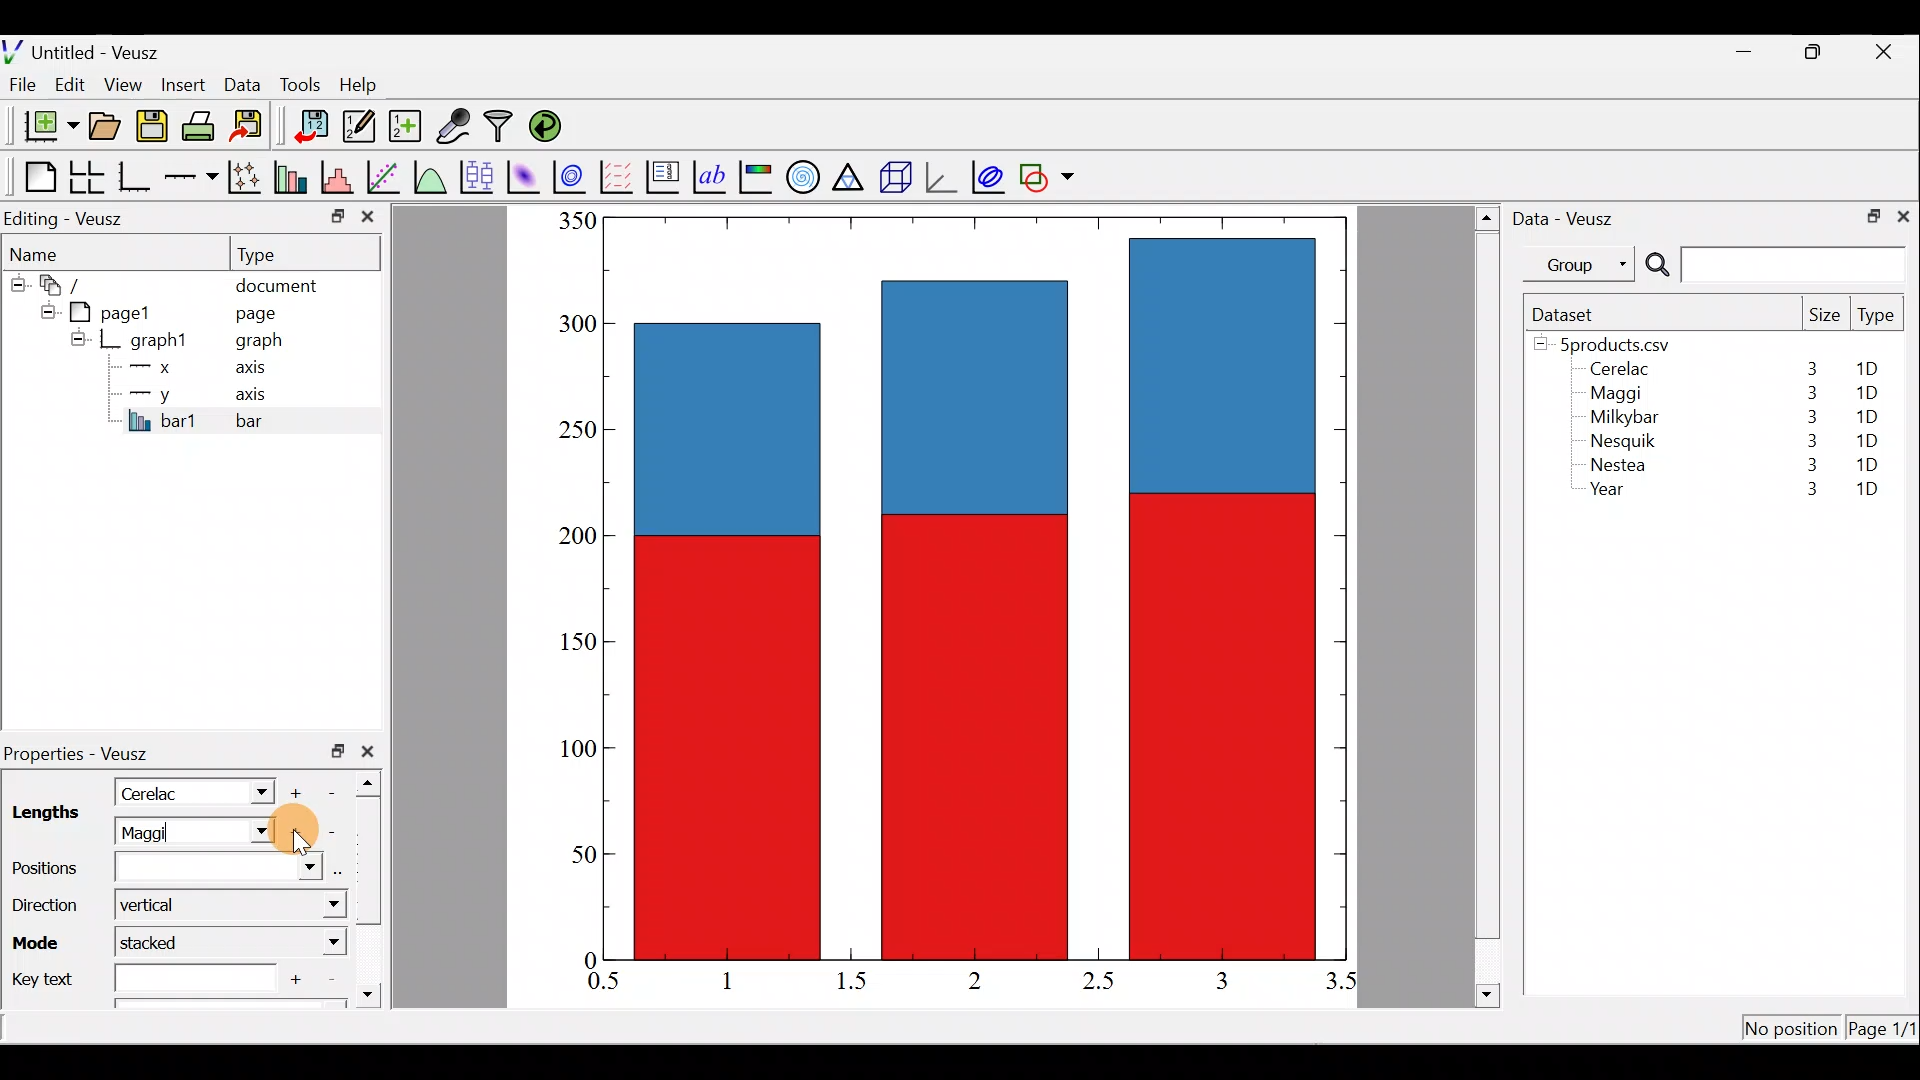 Image resolution: width=1920 pixels, height=1080 pixels. Describe the element at coordinates (308, 906) in the screenshot. I see `direction dropdown` at that location.